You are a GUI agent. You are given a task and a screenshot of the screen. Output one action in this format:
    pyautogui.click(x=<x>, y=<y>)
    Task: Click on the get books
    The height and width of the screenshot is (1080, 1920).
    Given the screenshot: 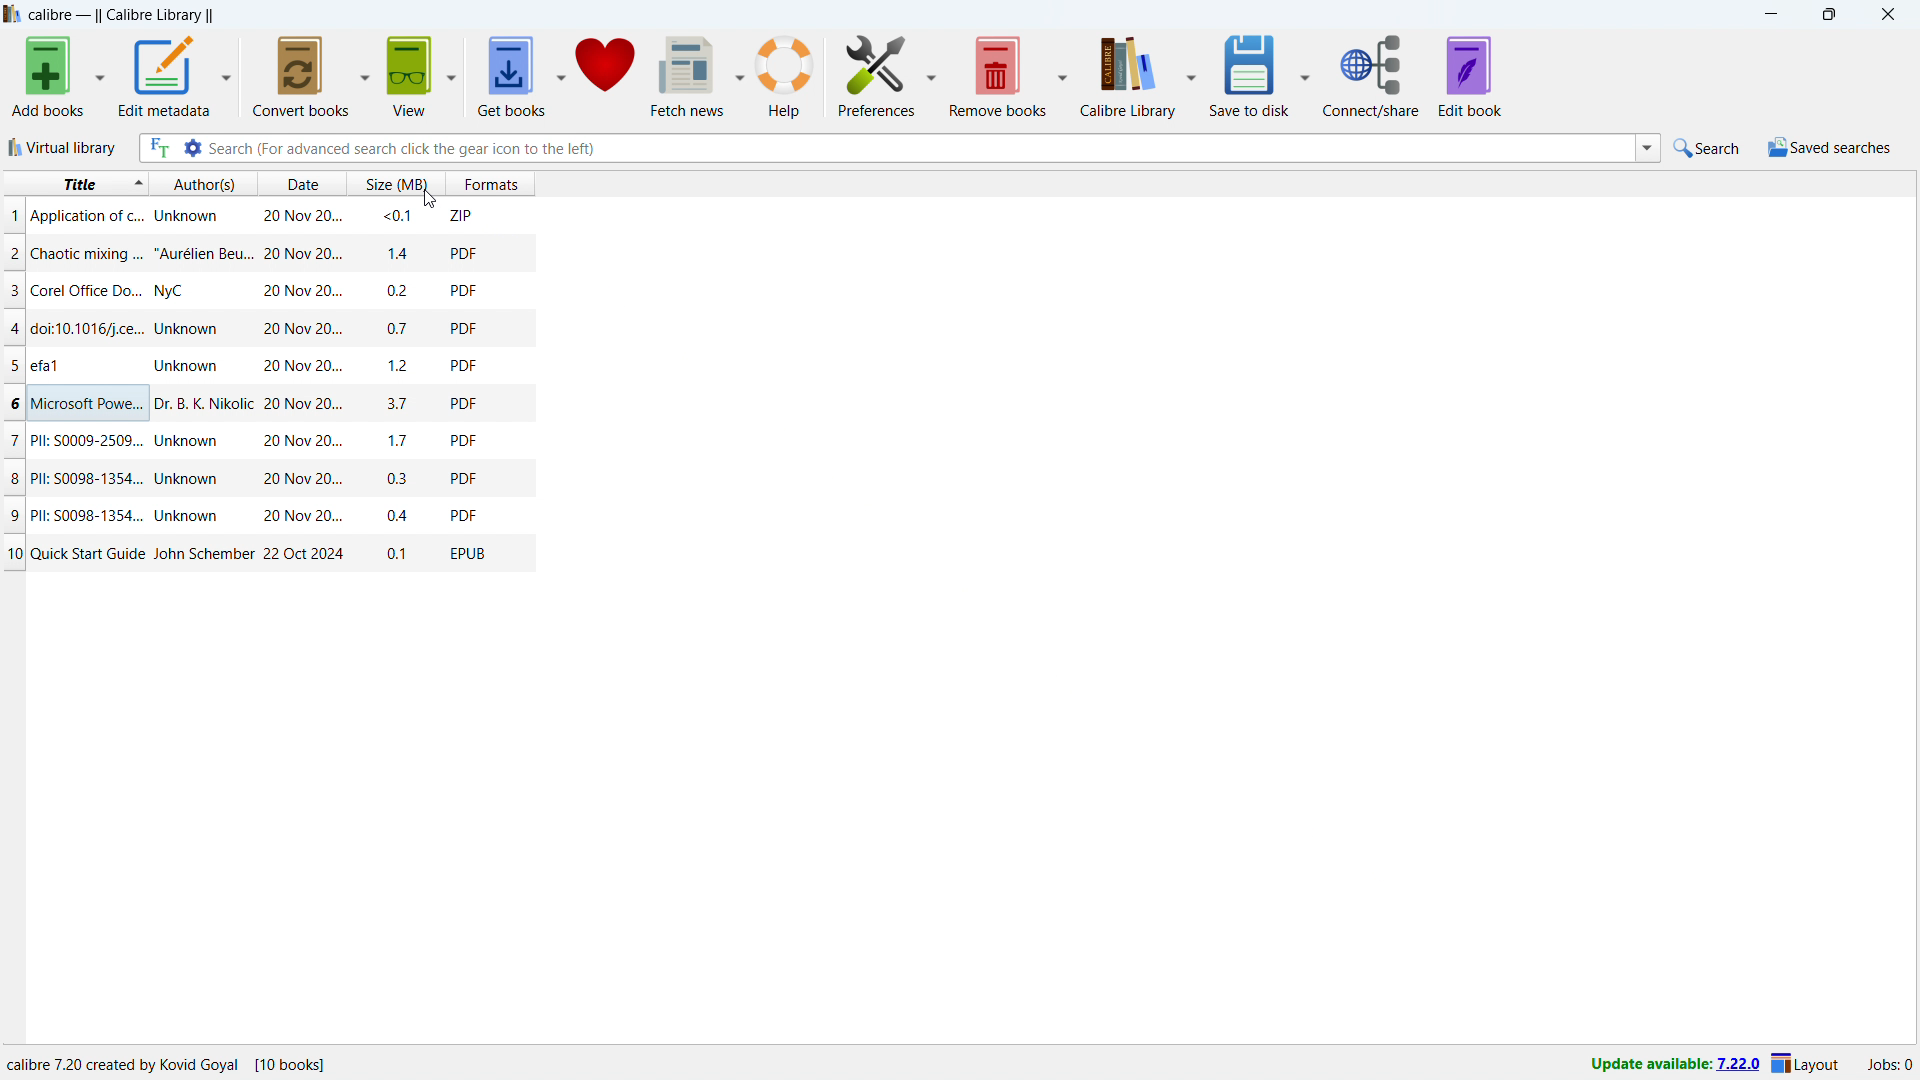 What is the action you would take?
    pyautogui.click(x=511, y=75)
    